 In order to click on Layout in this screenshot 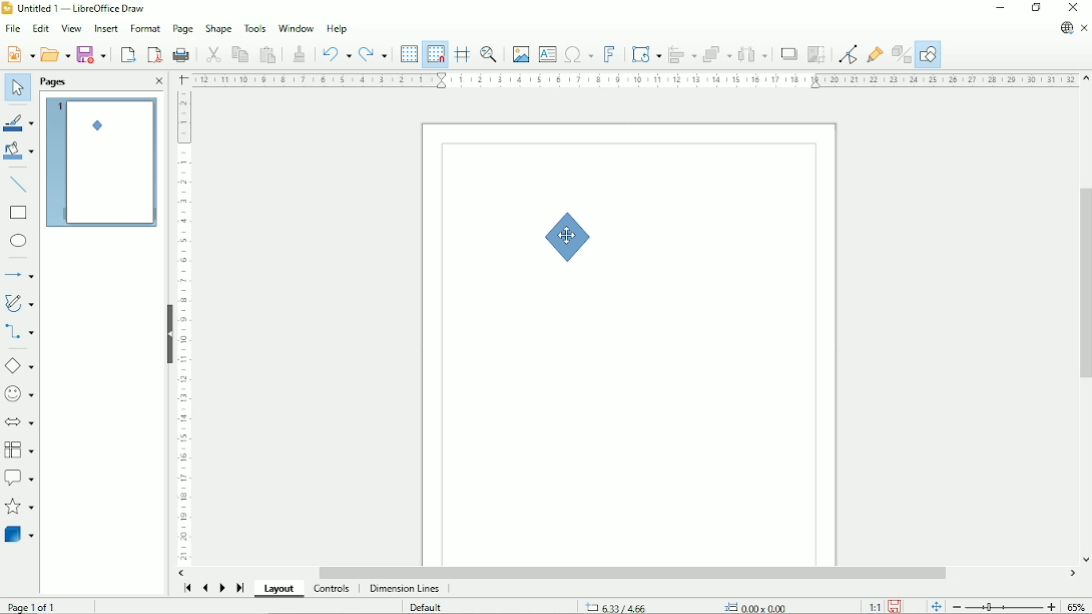, I will do `click(279, 590)`.